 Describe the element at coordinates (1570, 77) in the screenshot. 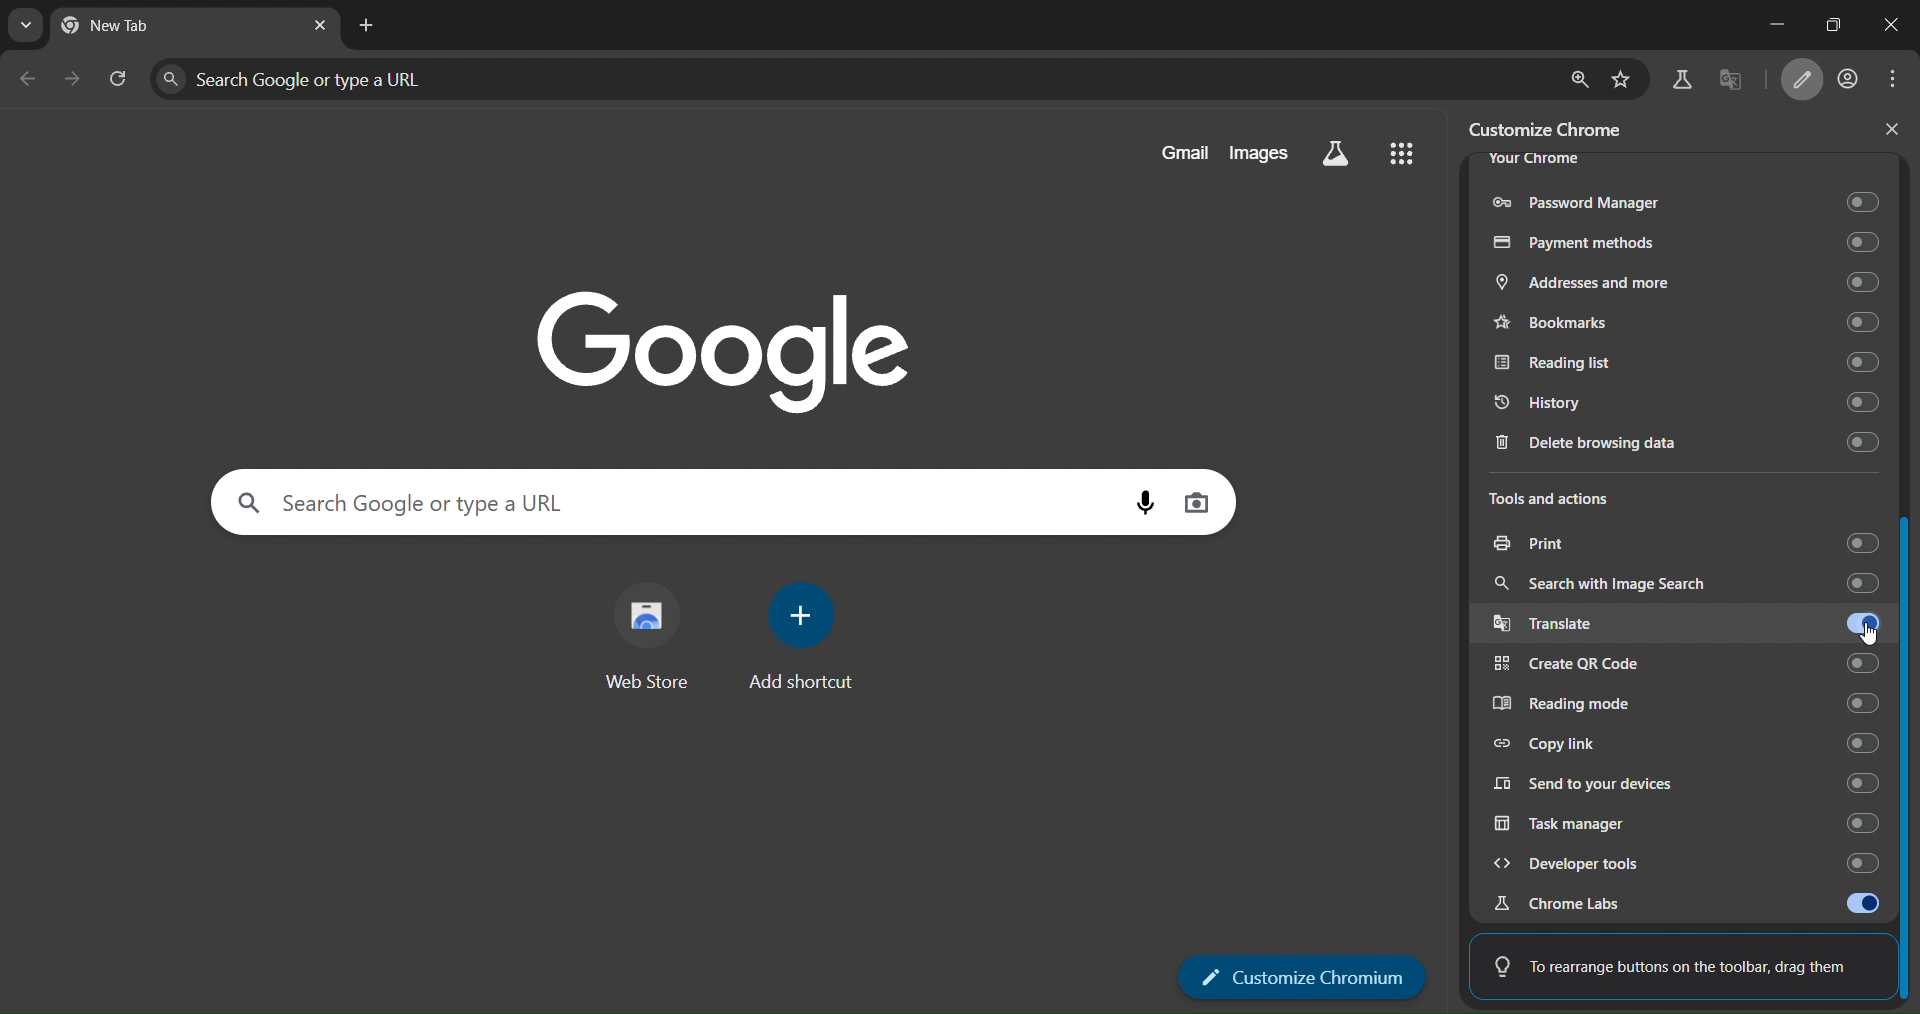

I see `zoom` at that location.